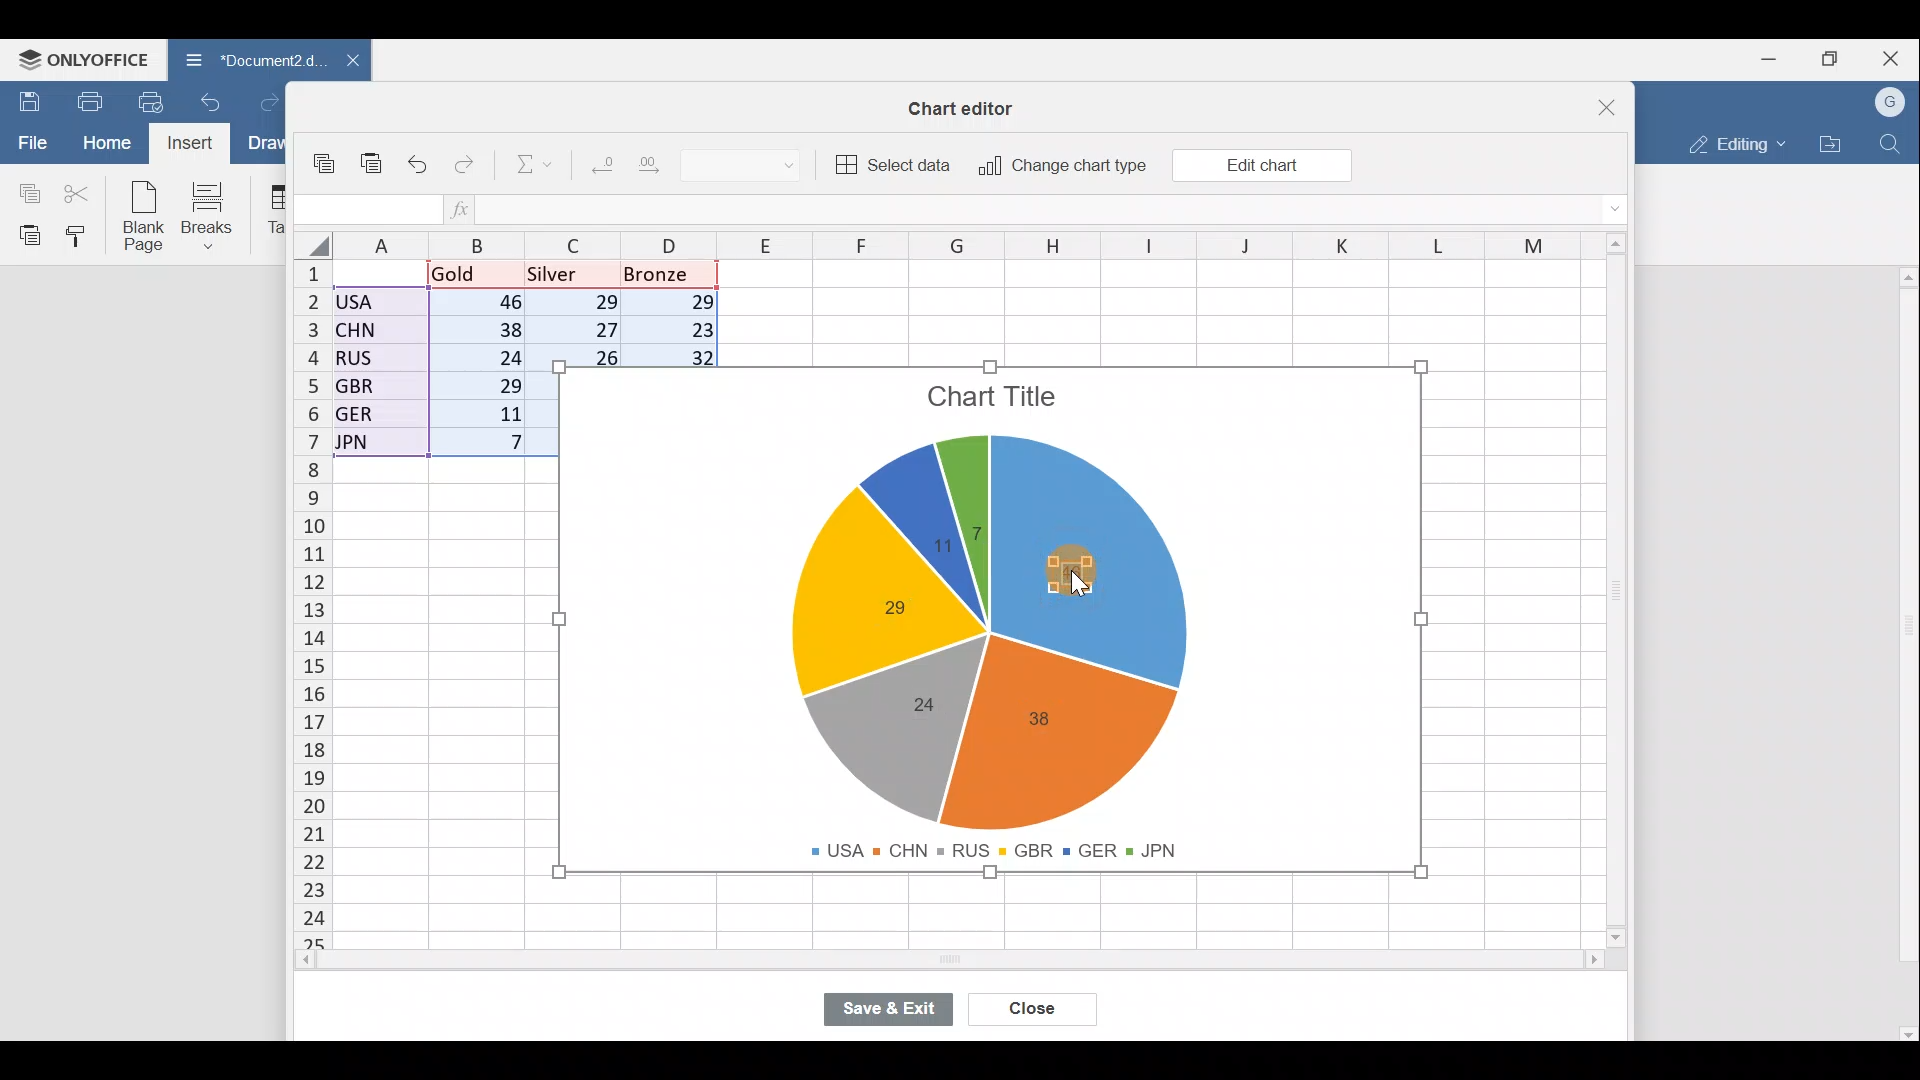  I want to click on Cursor on Insert, so click(197, 143).